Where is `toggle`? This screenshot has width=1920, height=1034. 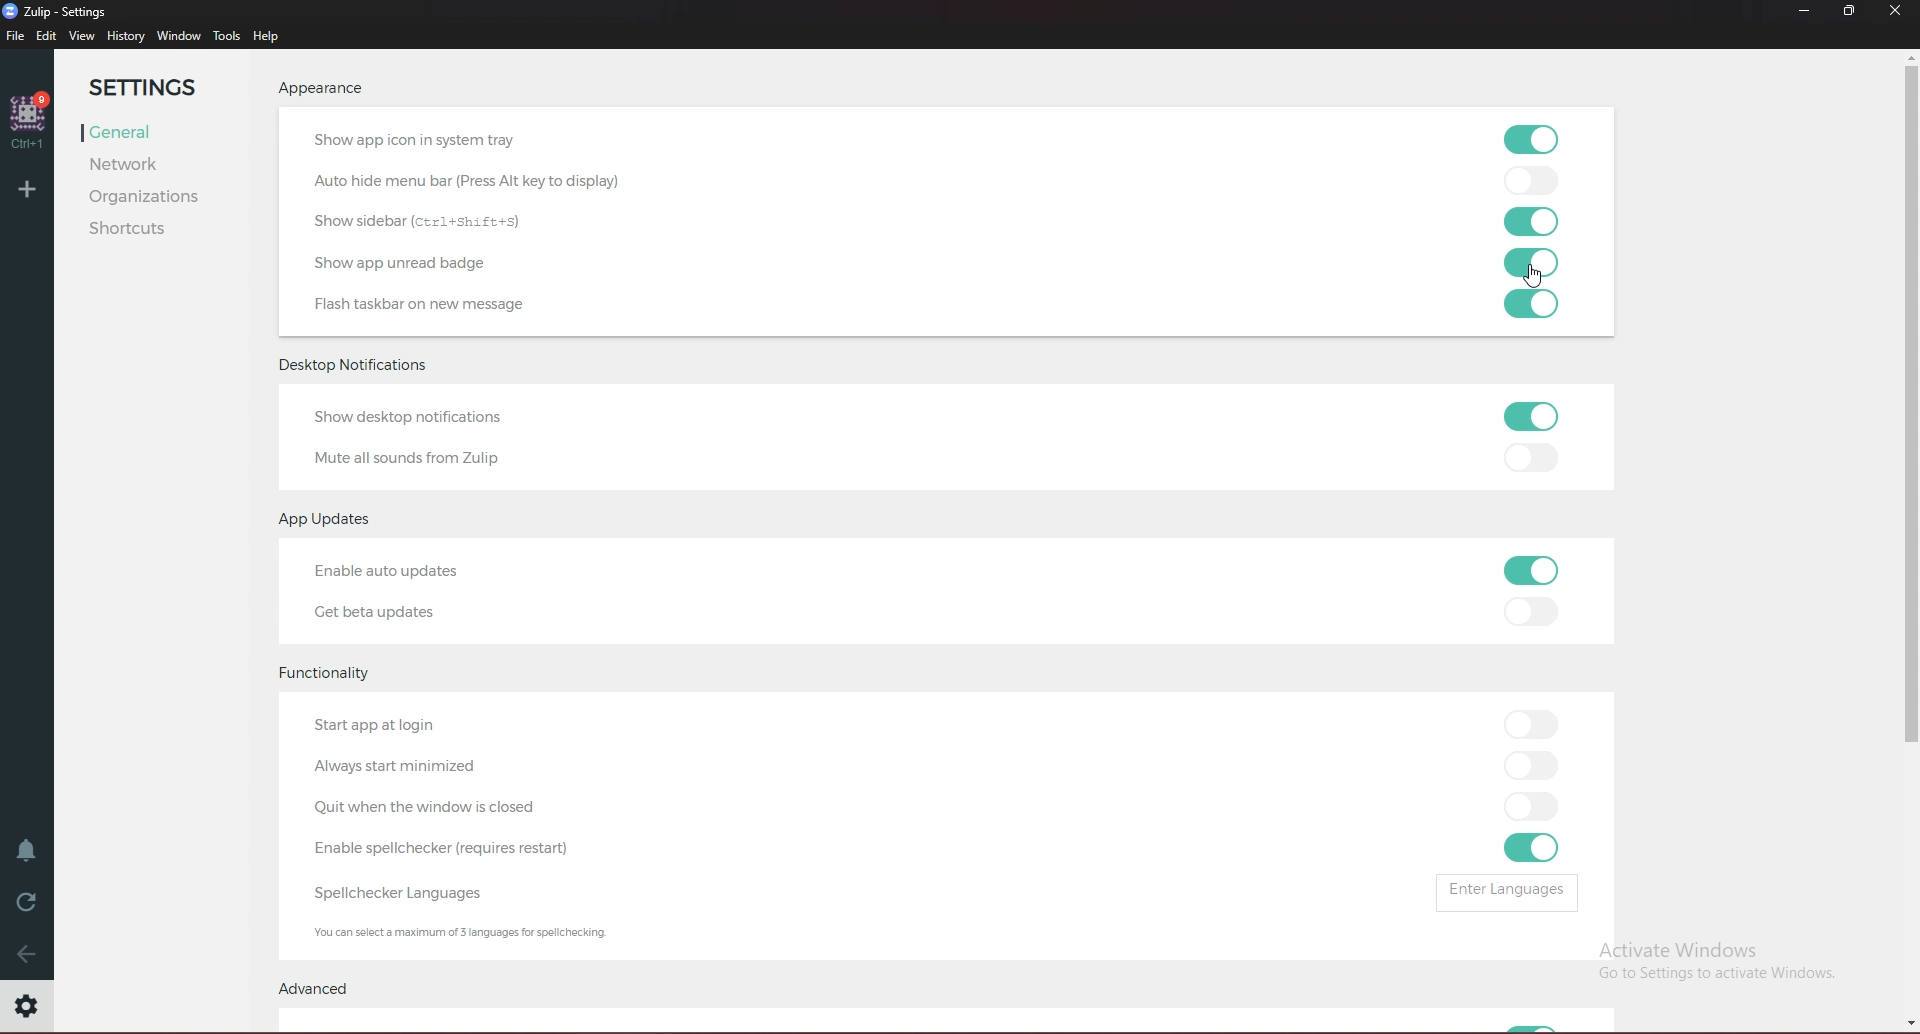 toggle is located at coordinates (1533, 613).